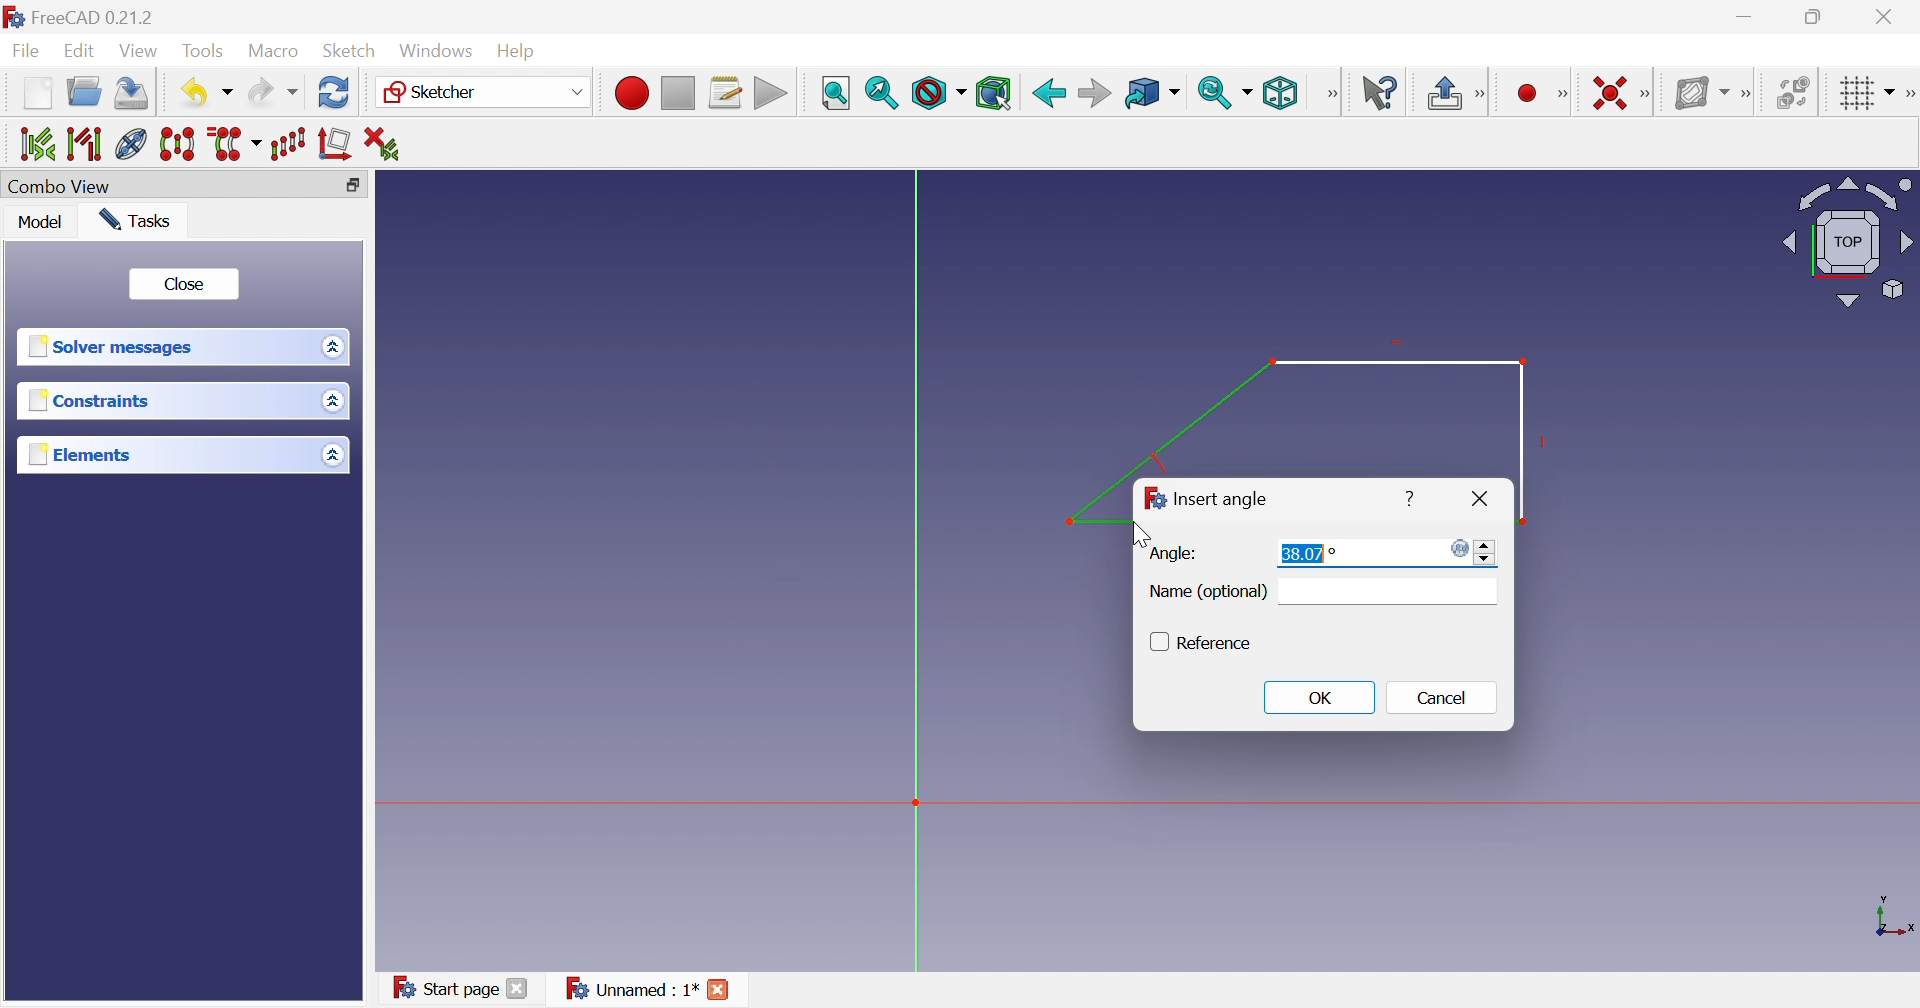 Image resolution: width=1920 pixels, height=1008 pixels. What do you see at coordinates (1155, 643) in the screenshot?
I see `Checkbox` at bounding box center [1155, 643].